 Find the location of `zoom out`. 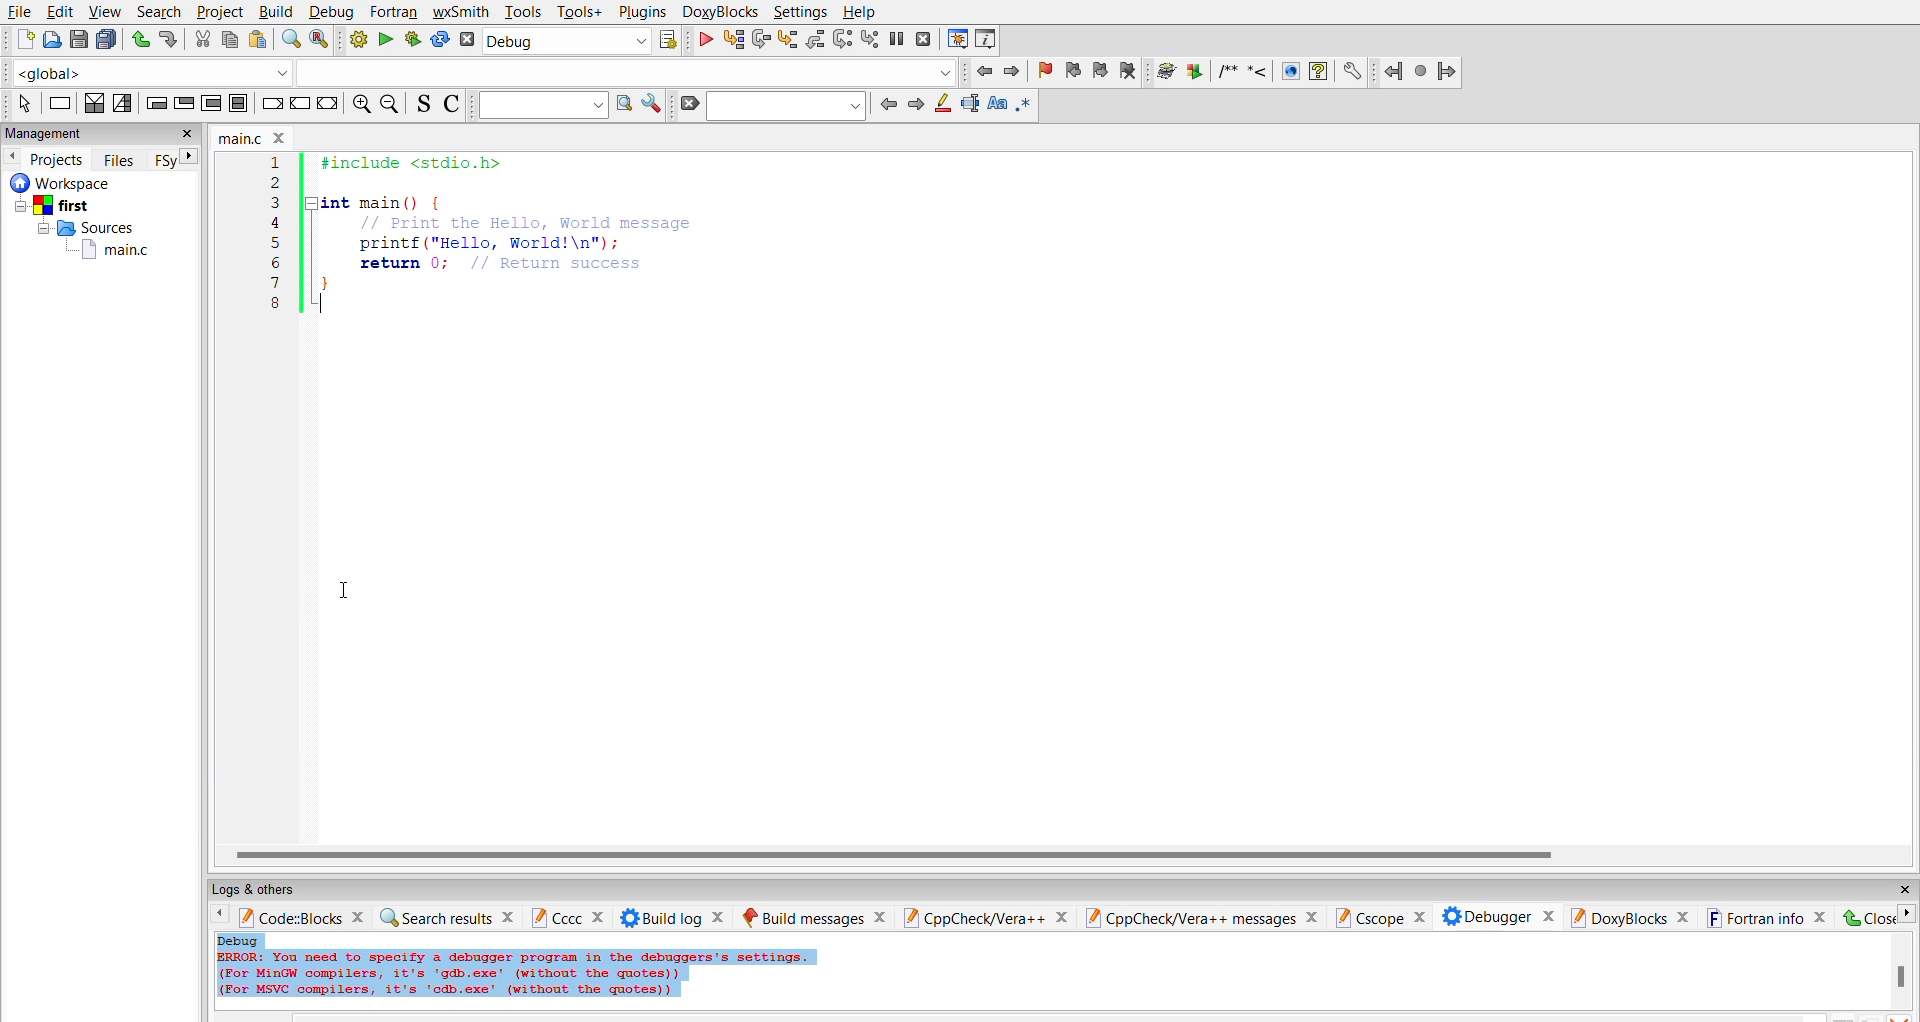

zoom out is located at coordinates (390, 104).